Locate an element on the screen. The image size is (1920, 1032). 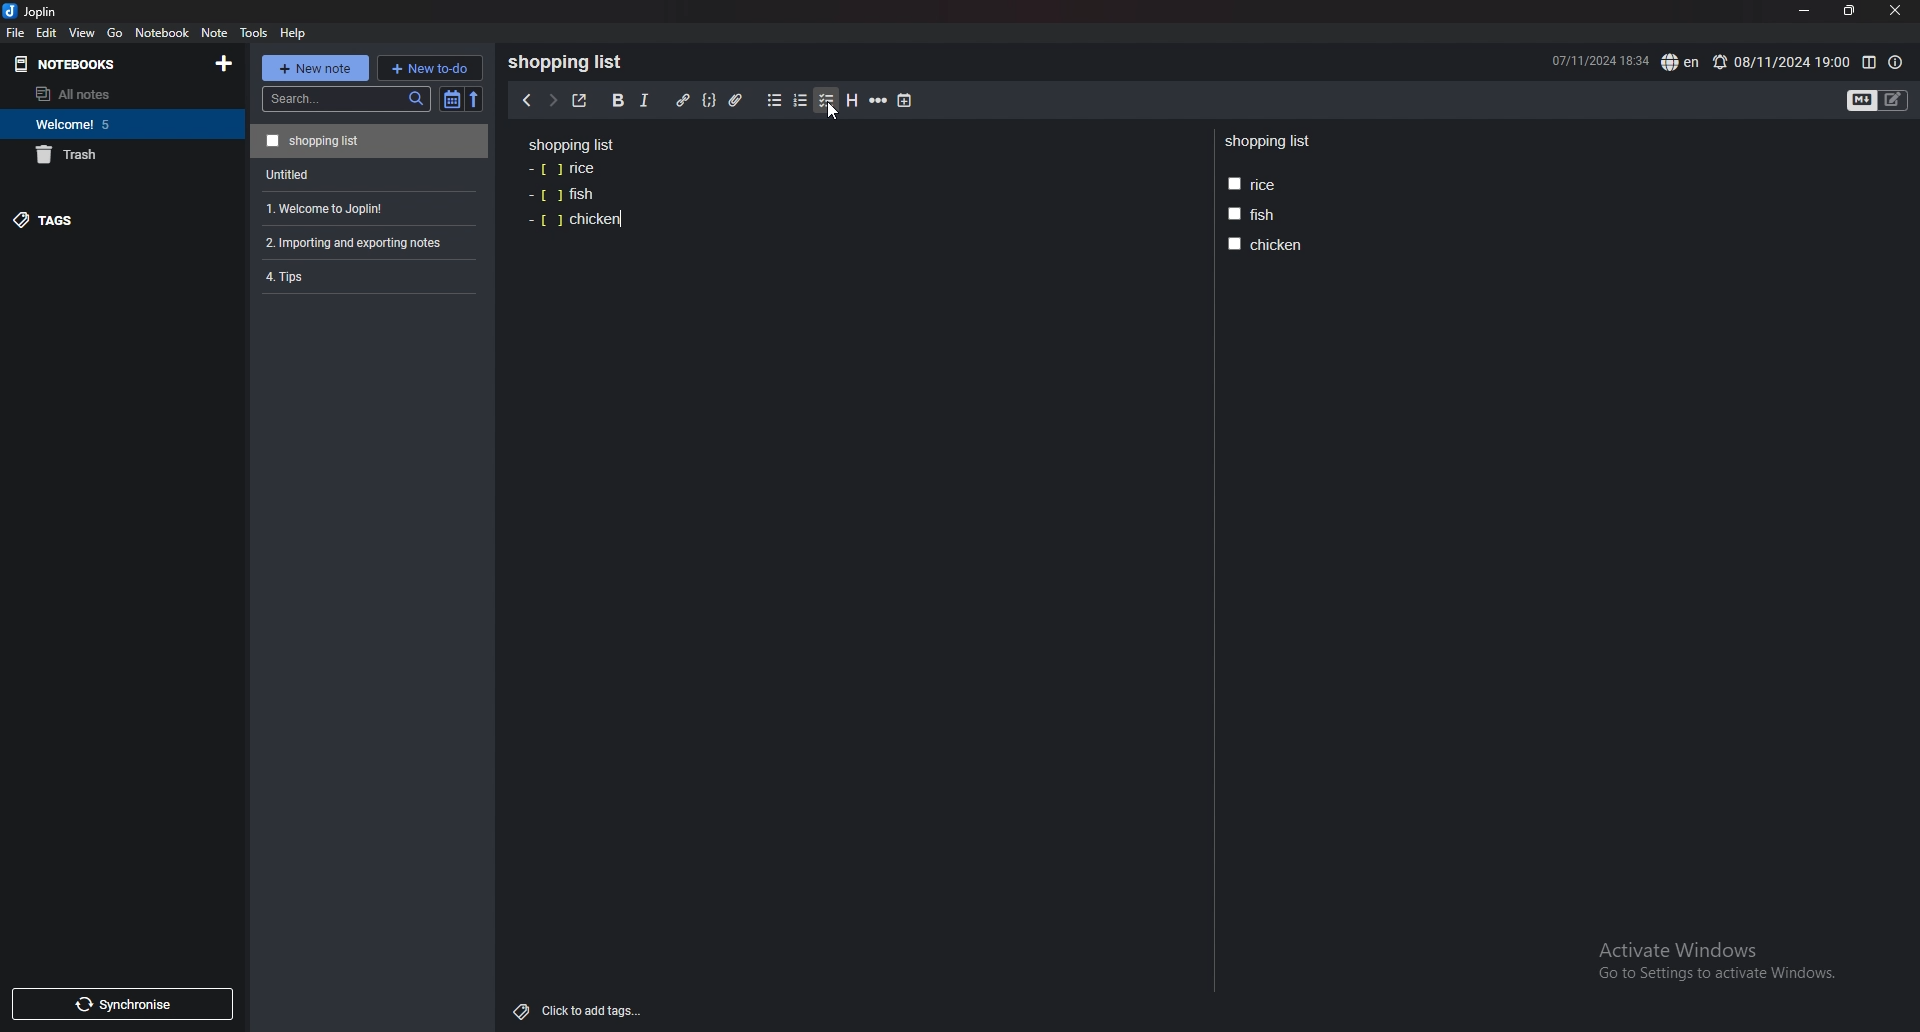
notebooks is located at coordinates (92, 65).